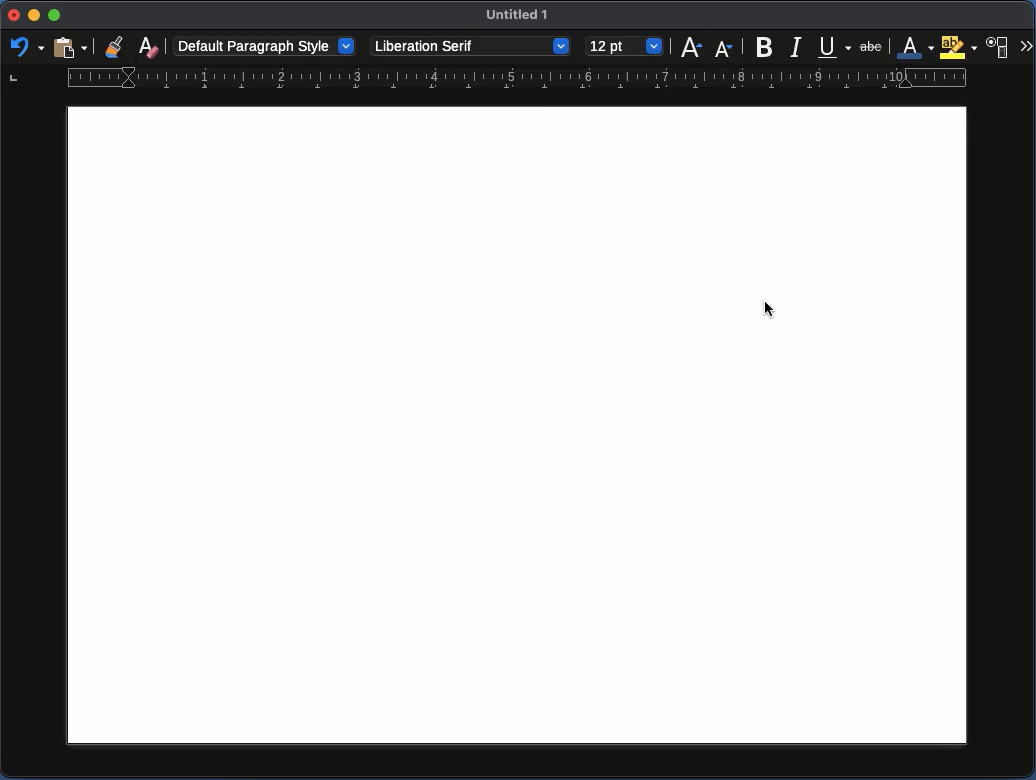 Image resolution: width=1036 pixels, height=780 pixels. What do you see at coordinates (148, 45) in the screenshot?
I see `Clear formatting` at bounding box center [148, 45].